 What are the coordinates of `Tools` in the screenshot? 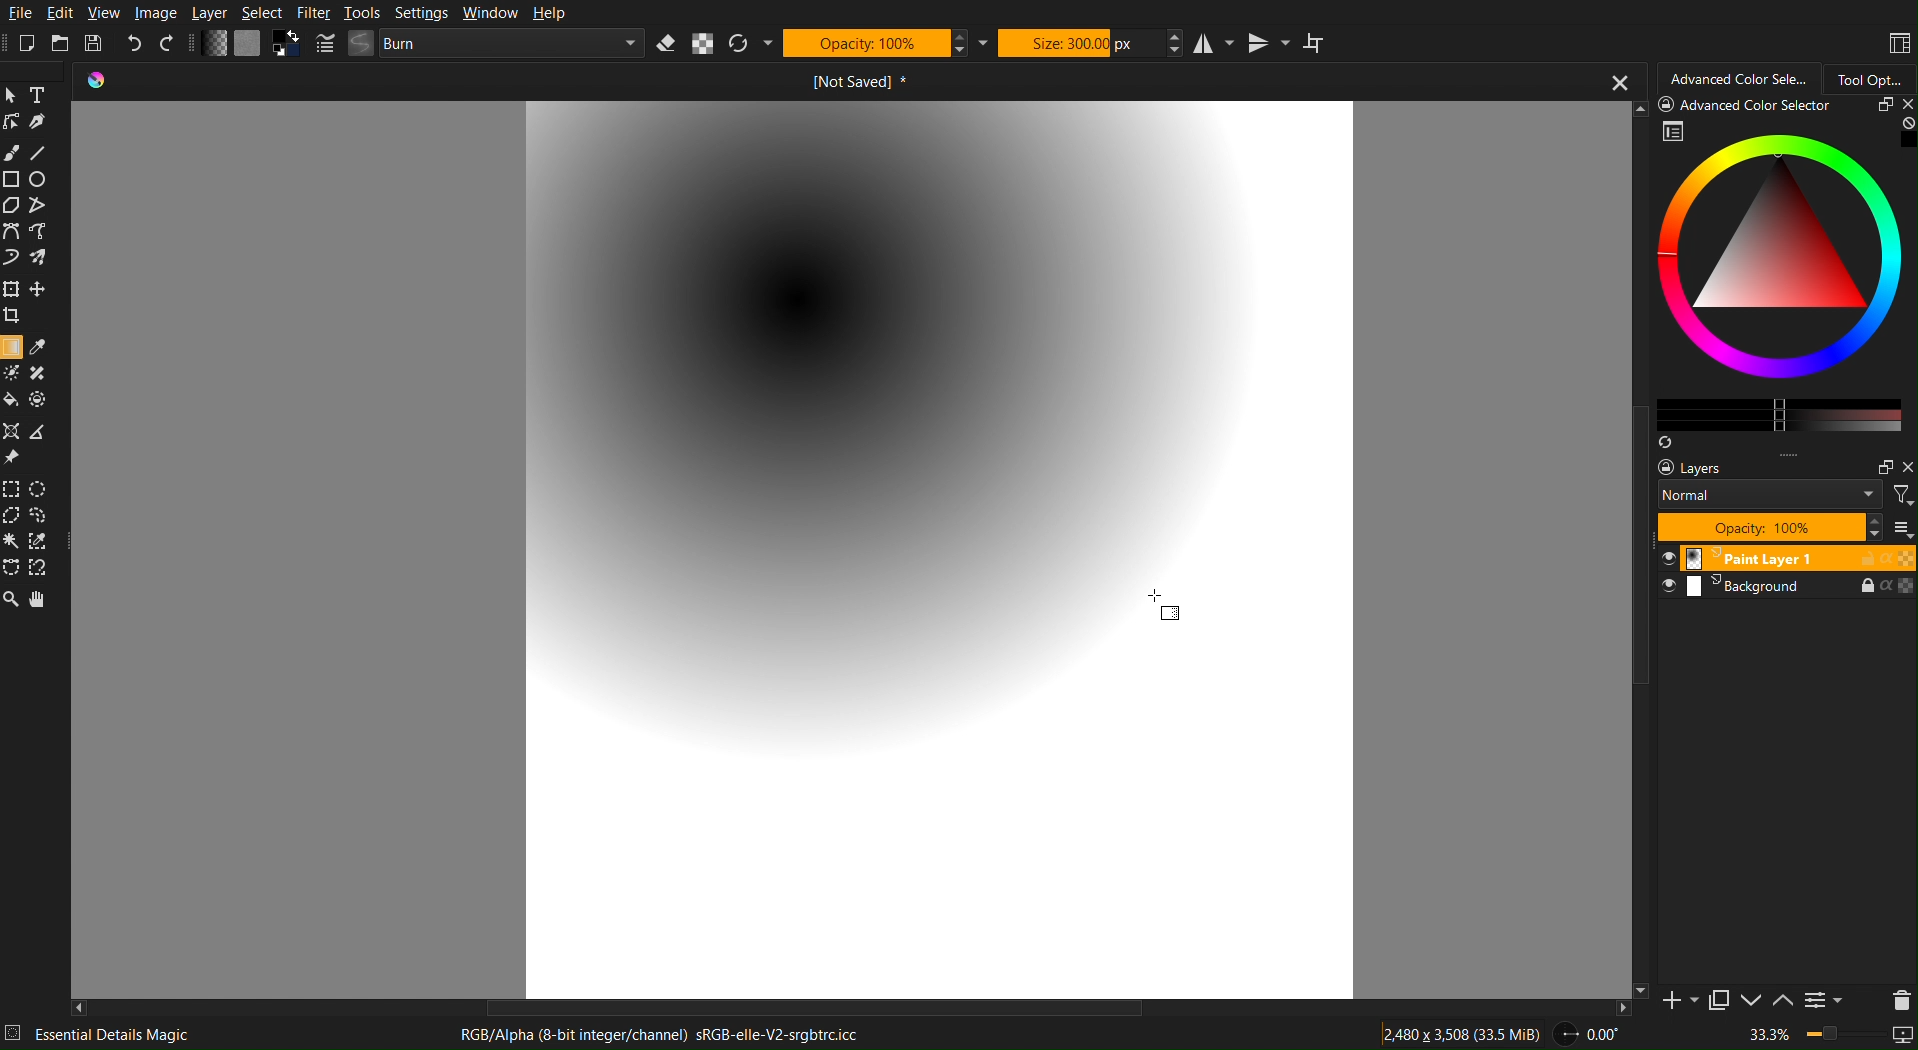 It's located at (362, 13).